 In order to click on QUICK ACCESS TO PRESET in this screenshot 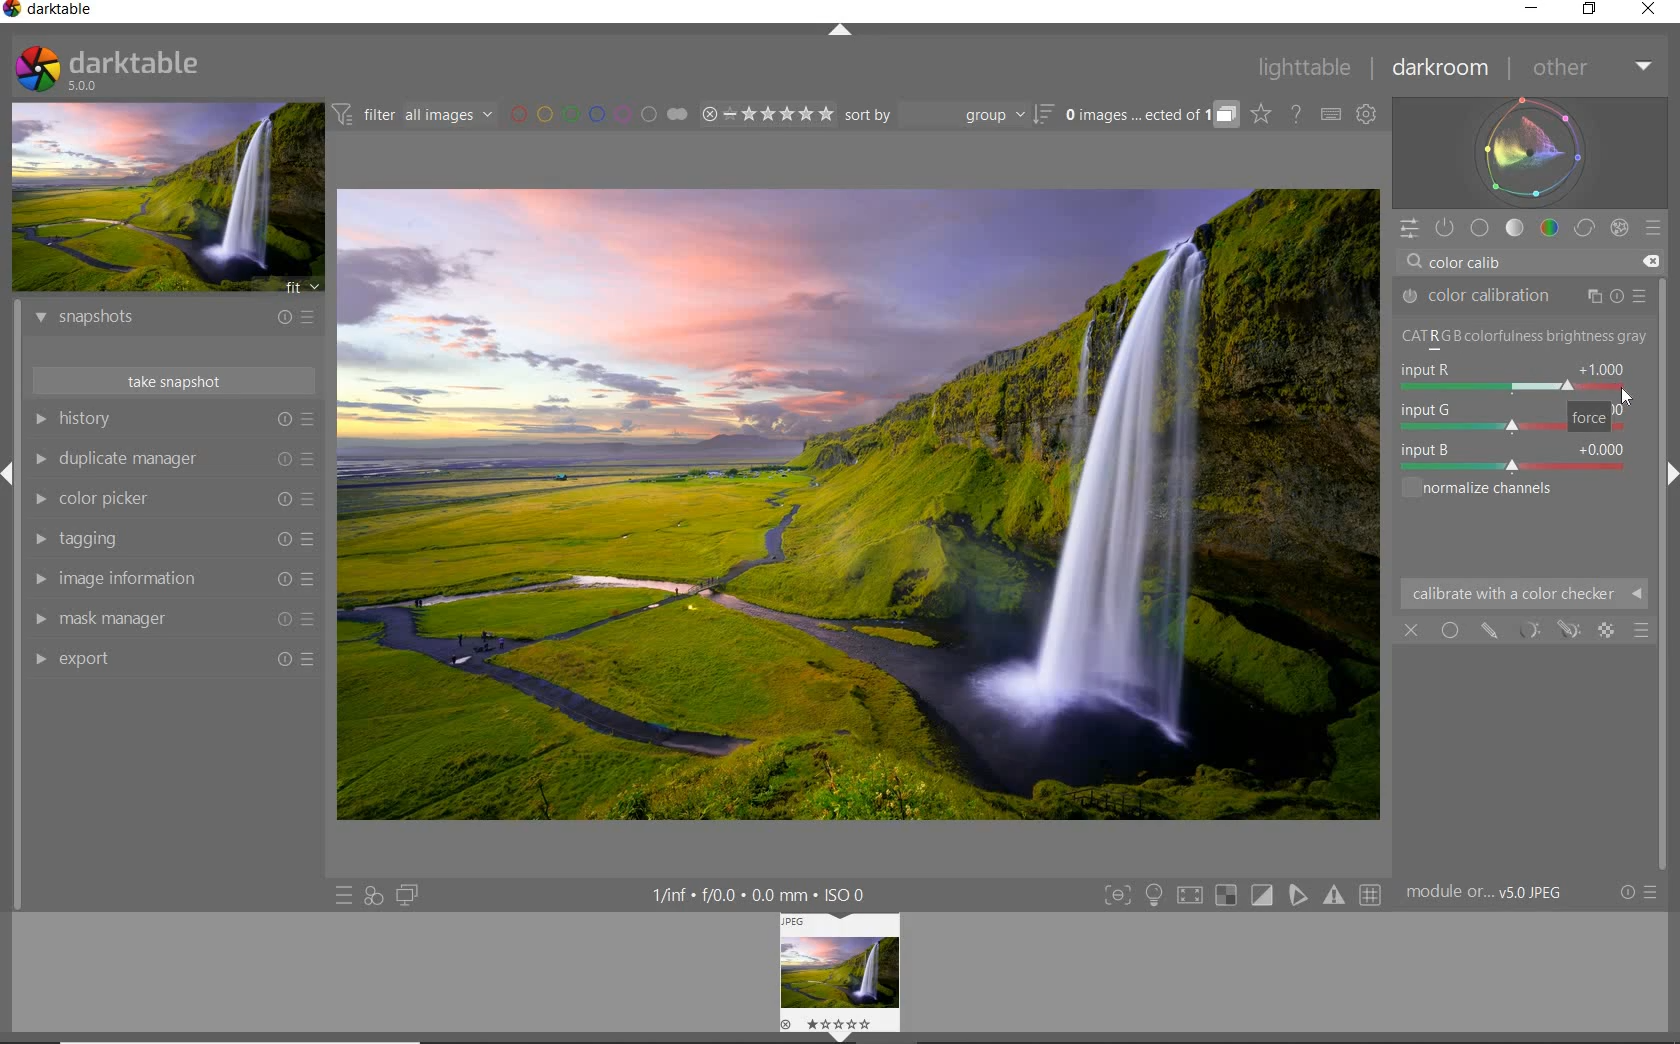, I will do `click(343, 894)`.